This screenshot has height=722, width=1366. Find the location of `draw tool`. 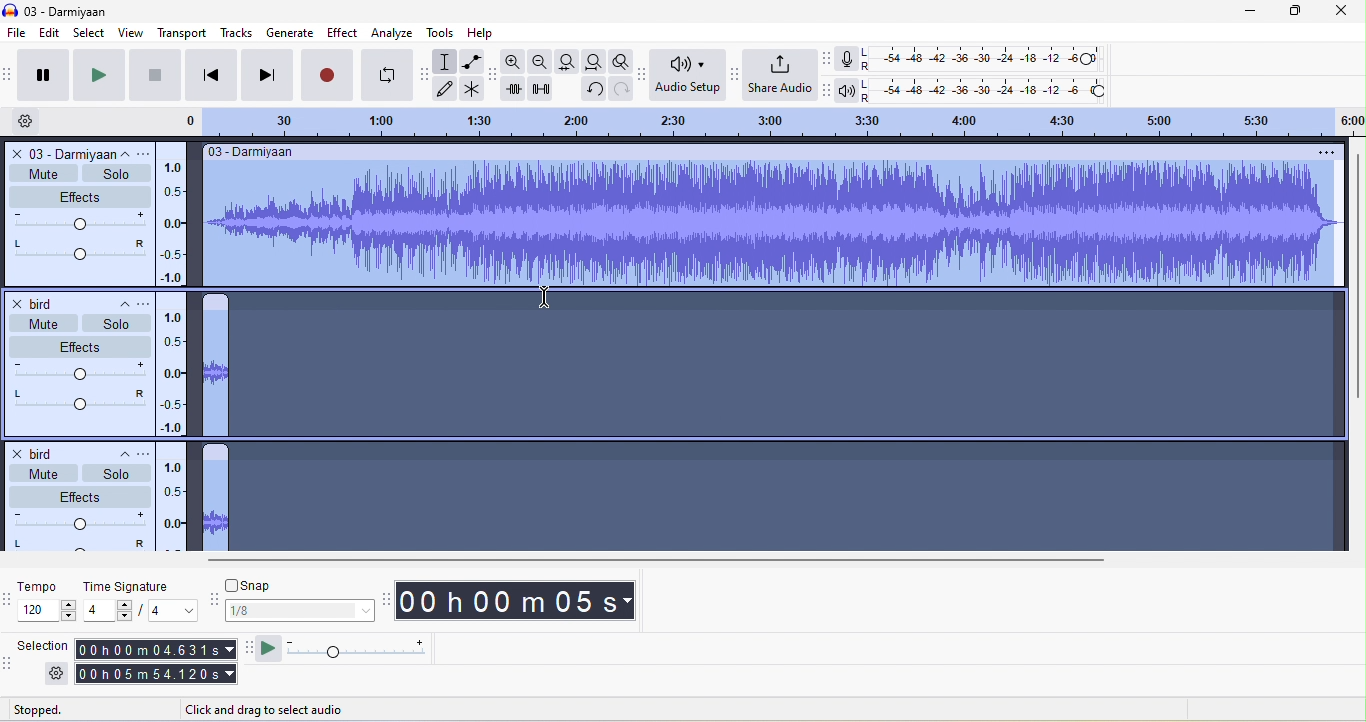

draw tool is located at coordinates (447, 90).